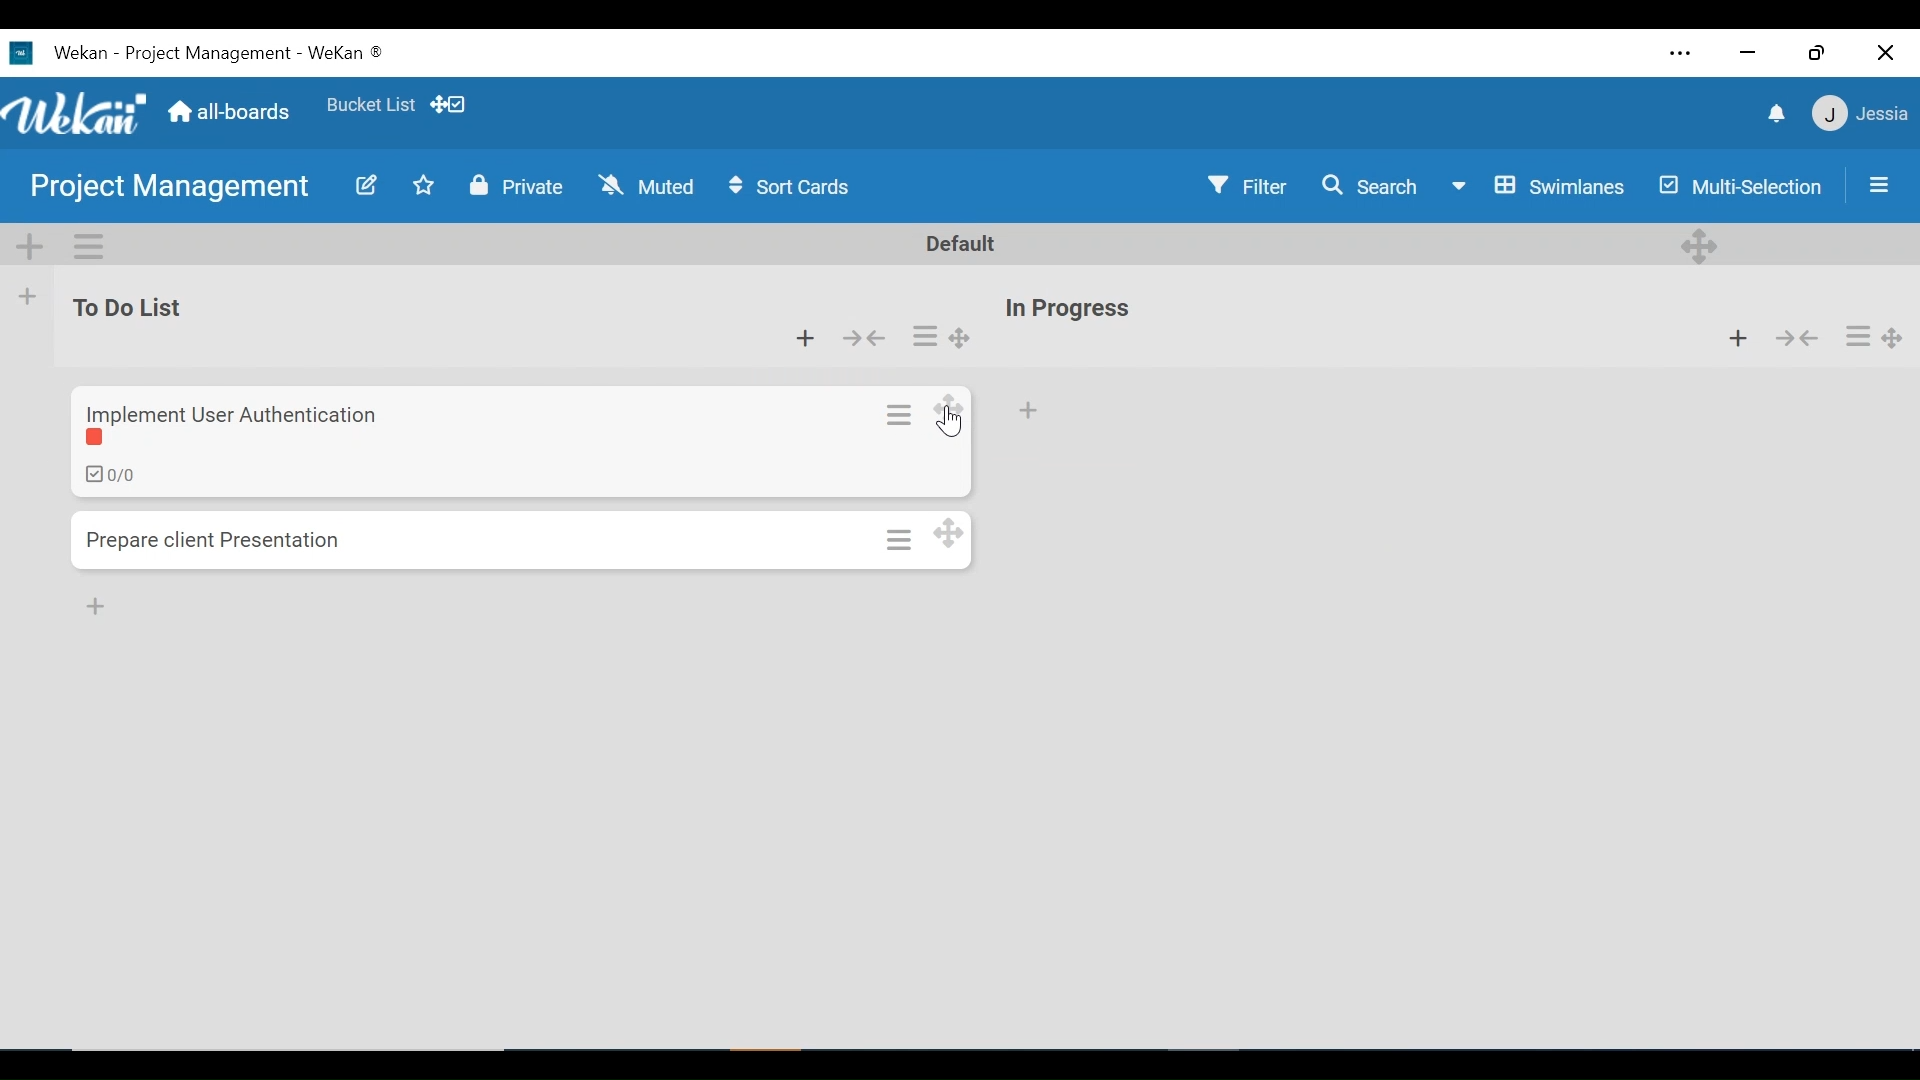 This screenshot has height=1080, width=1920. What do you see at coordinates (451, 104) in the screenshot?
I see `Show Desktop drag handles` at bounding box center [451, 104].